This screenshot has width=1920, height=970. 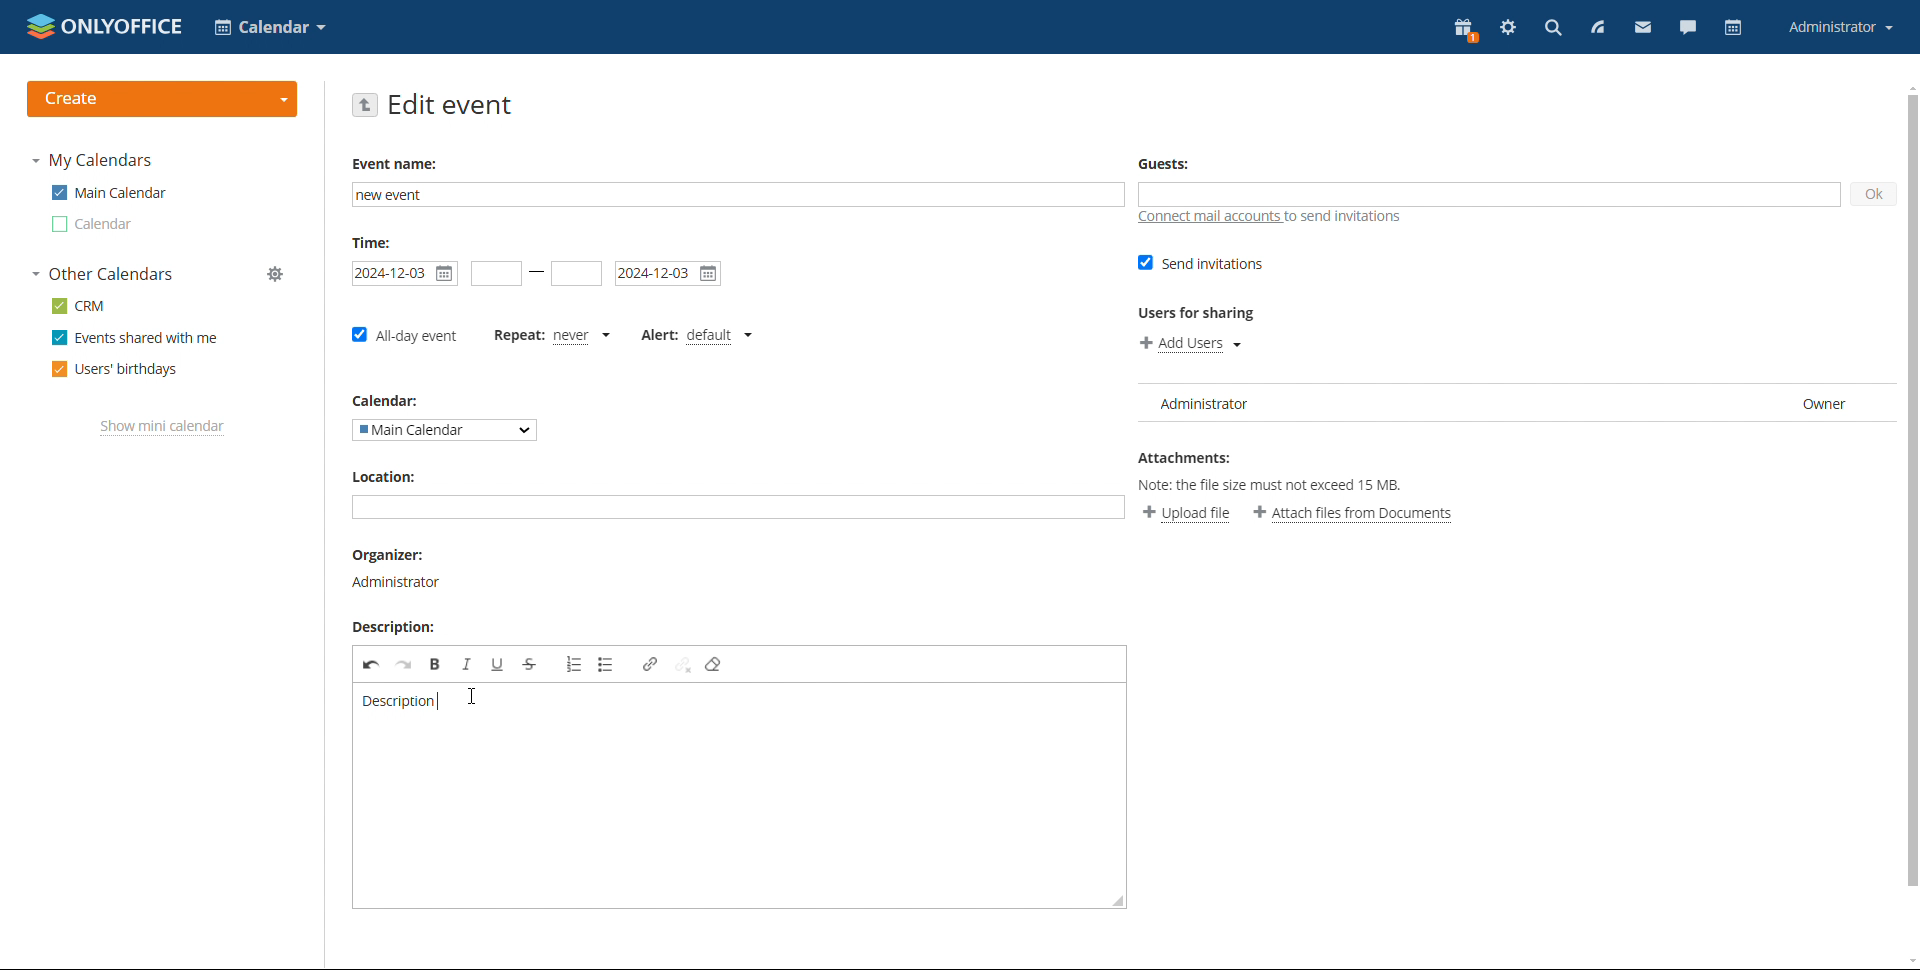 What do you see at coordinates (1275, 486) in the screenshot?
I see `Note: the file size must not exceed 15 MB.` at bounding box center [1275, 486].